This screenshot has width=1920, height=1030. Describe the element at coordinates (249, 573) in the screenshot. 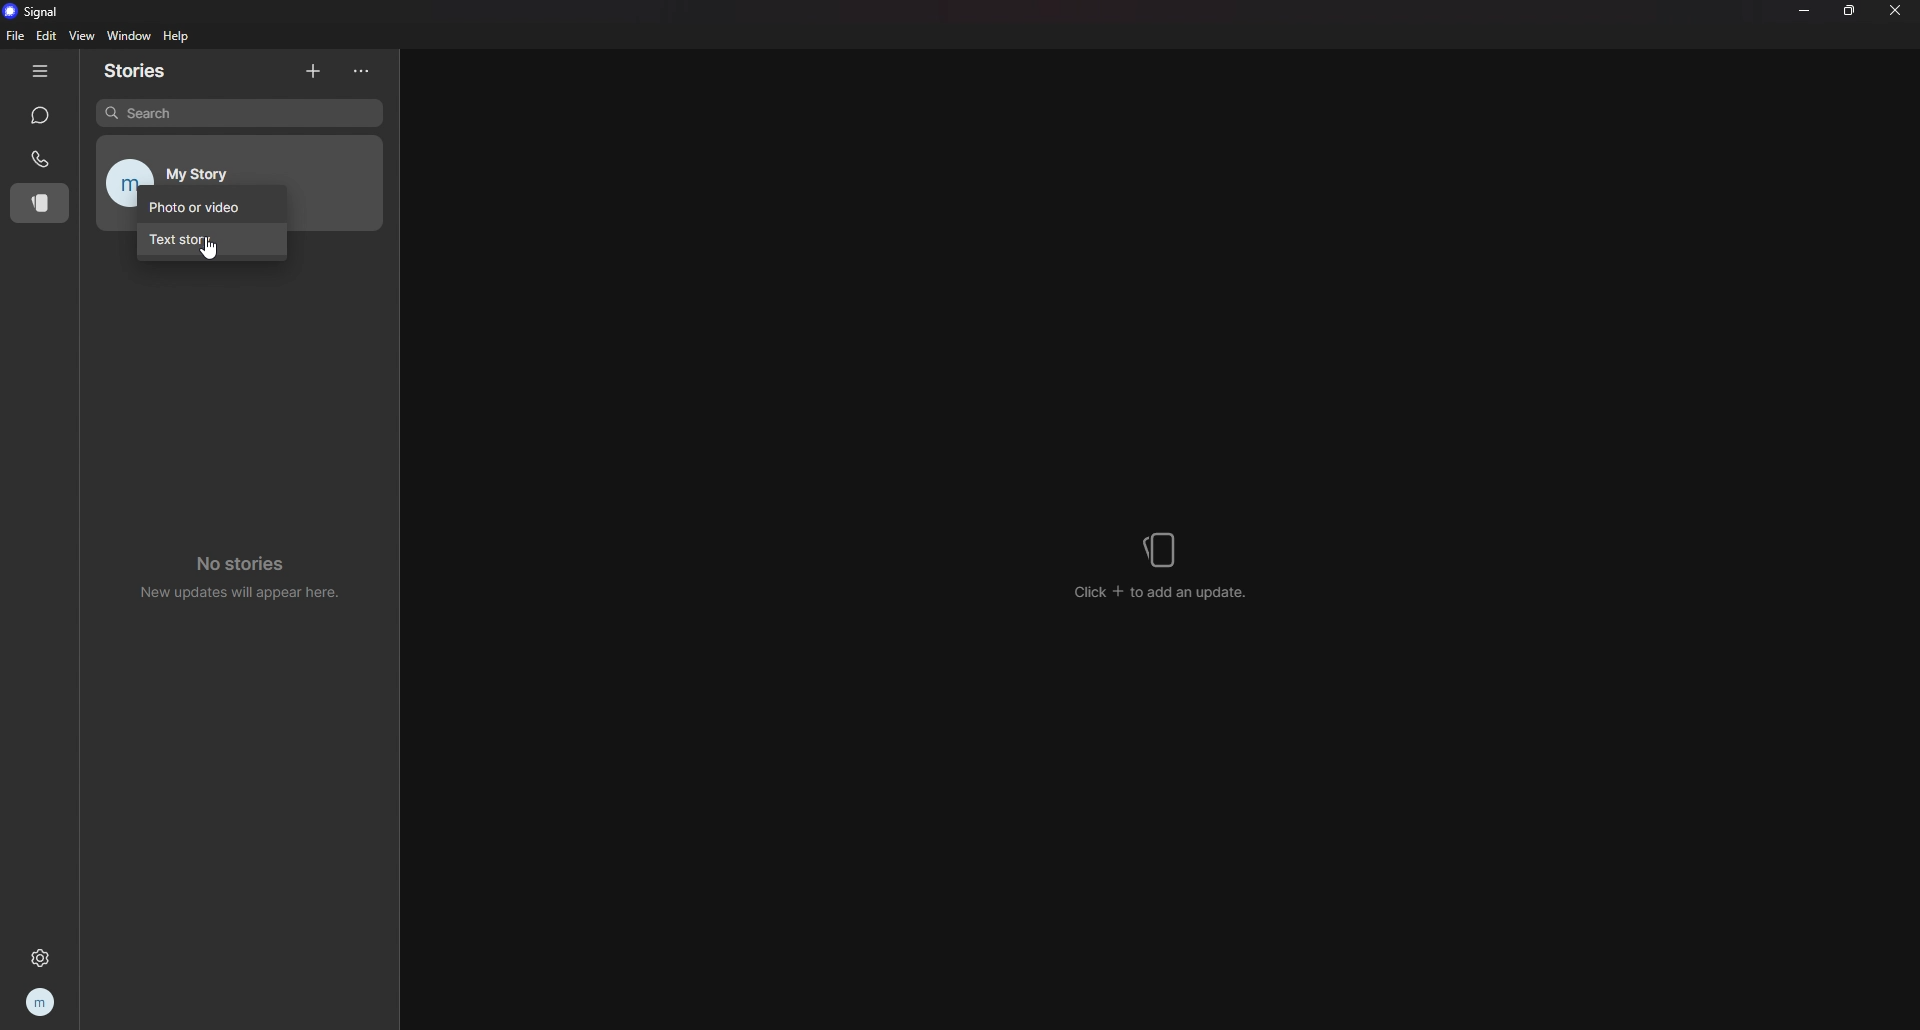

I see `no stories new updates will appear here` at that location.